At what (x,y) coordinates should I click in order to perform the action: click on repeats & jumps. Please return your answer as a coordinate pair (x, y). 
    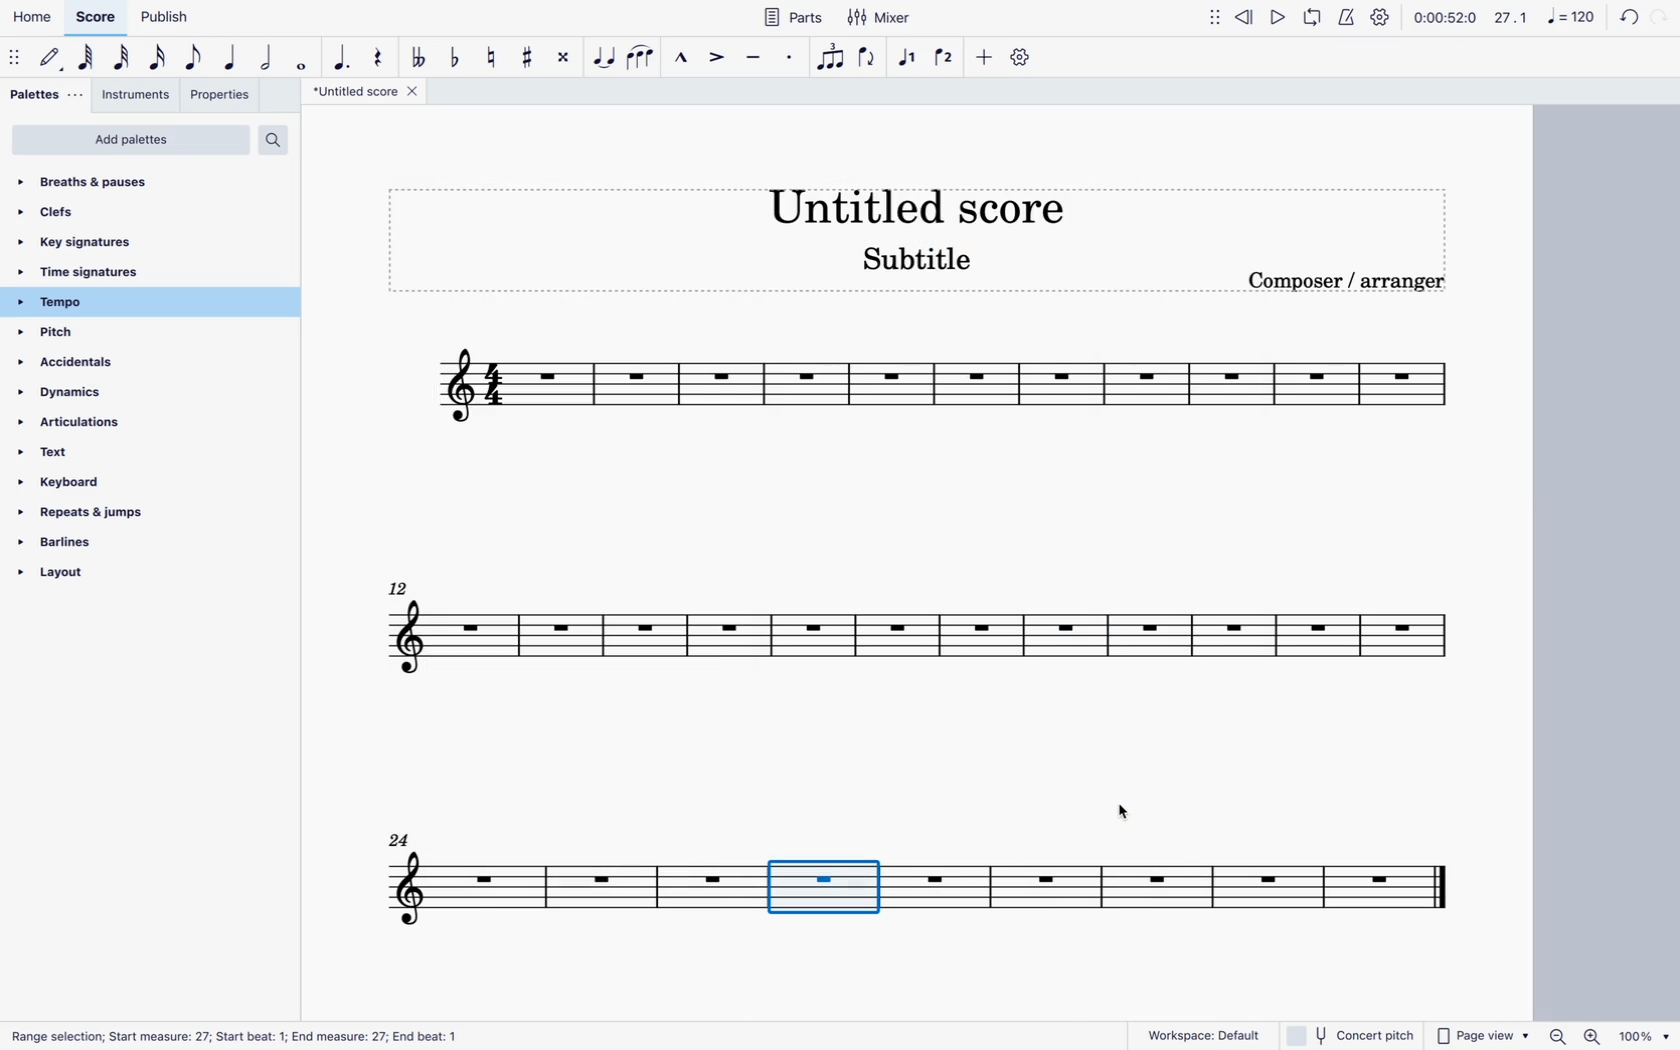
    Looking at the image, I should click on (114, 512).